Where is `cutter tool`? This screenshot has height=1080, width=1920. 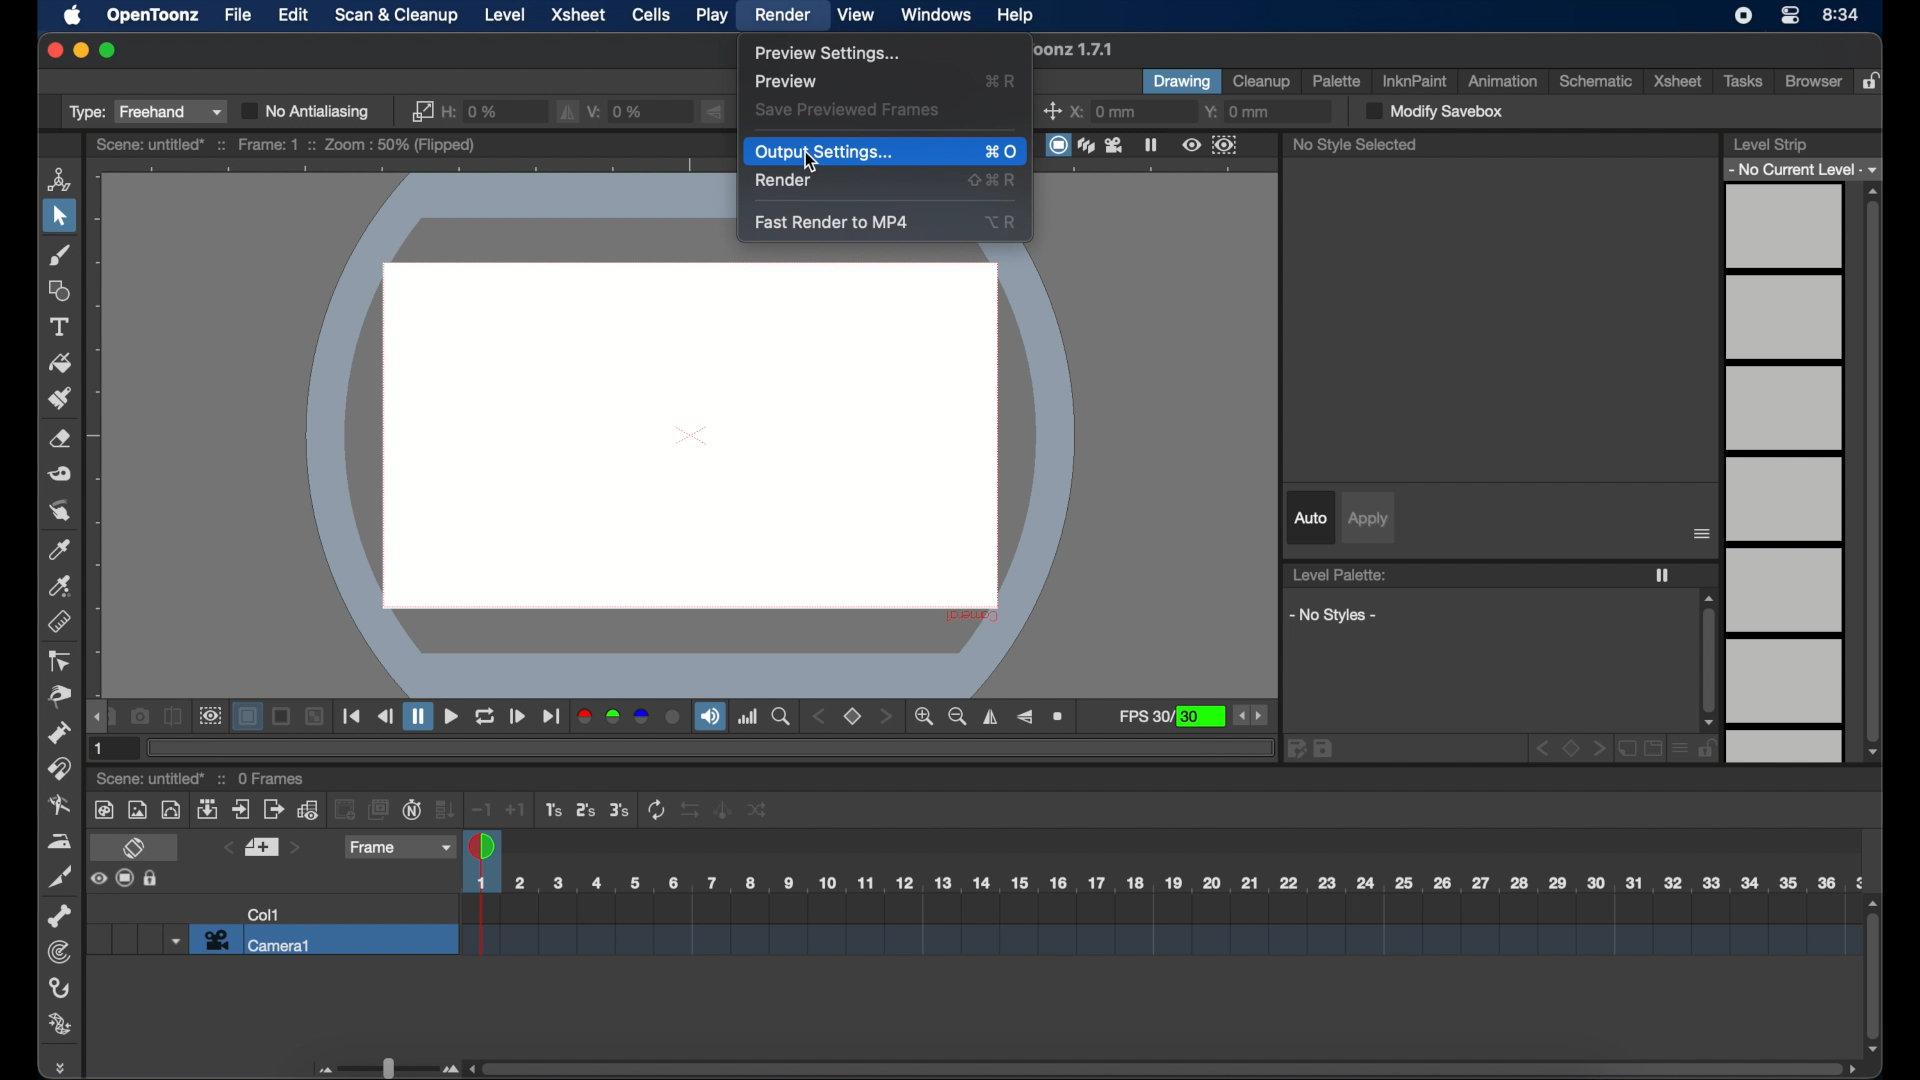 cutter tool is located at coordinates (61, 879).